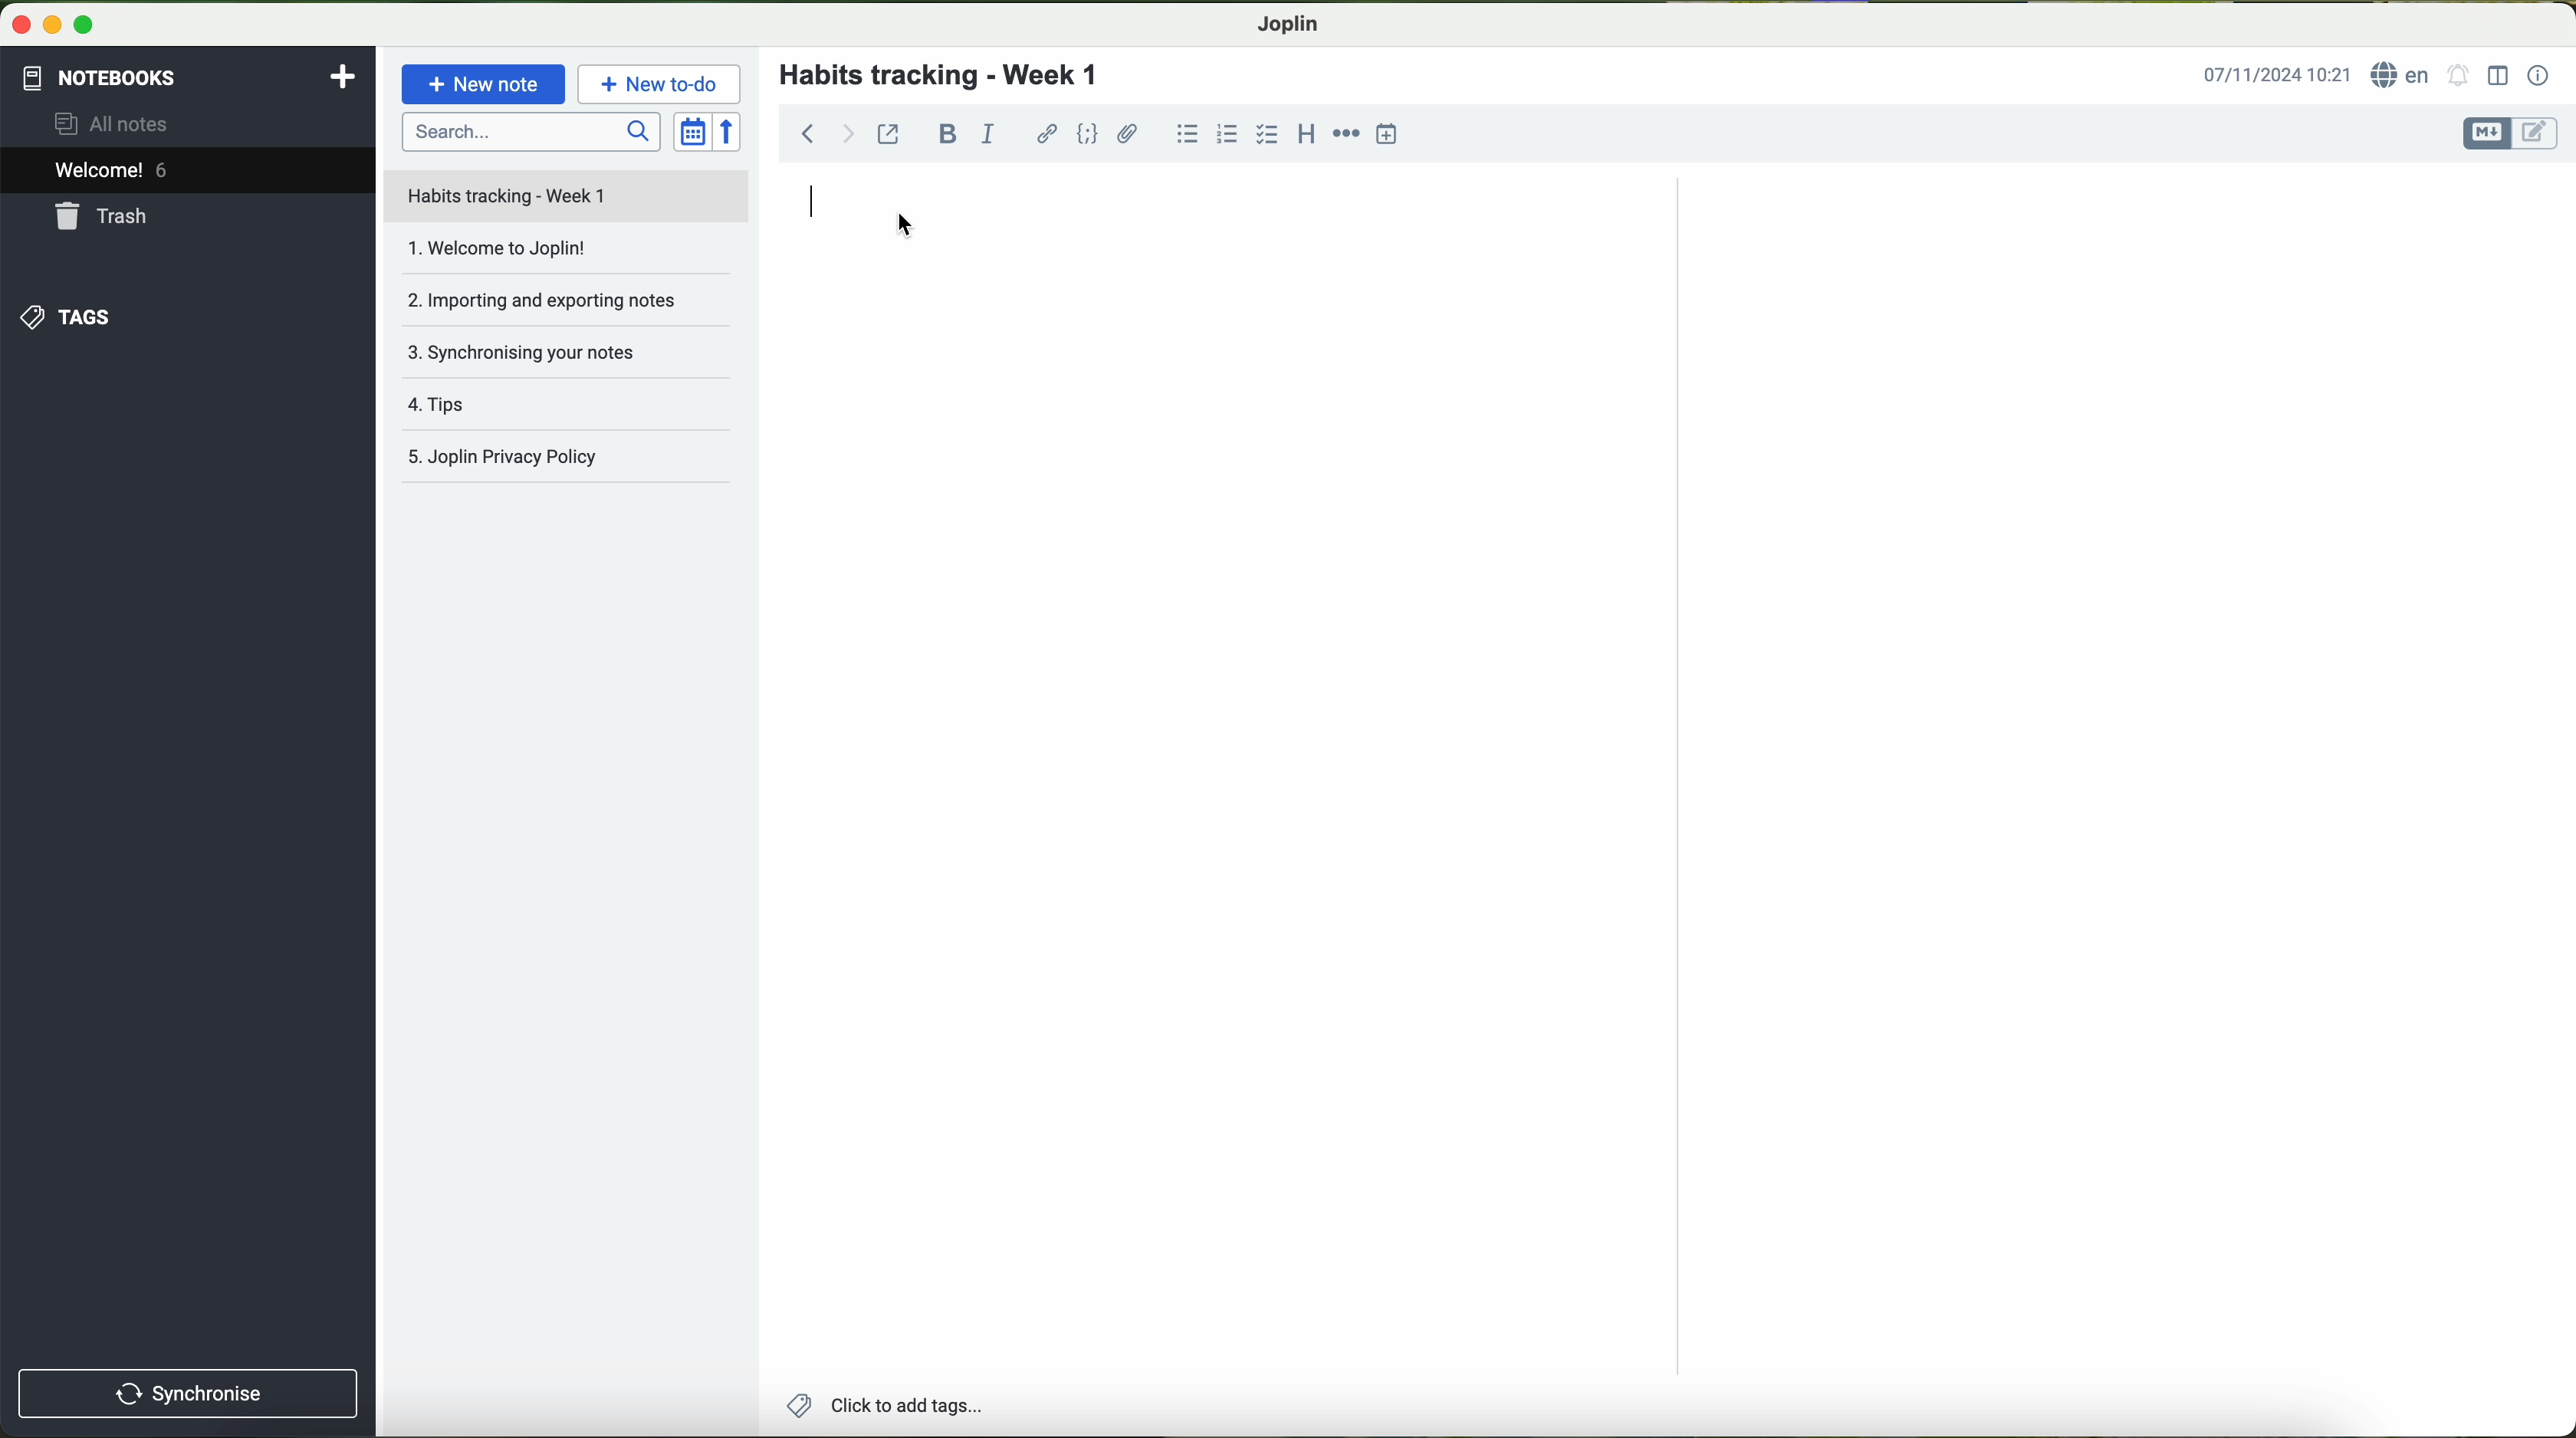 The width and height of the screenshot is (2576, 1438). Describe the element at coordinates (1047, 134) in the screenshot. I see `hyperlink` at that location.